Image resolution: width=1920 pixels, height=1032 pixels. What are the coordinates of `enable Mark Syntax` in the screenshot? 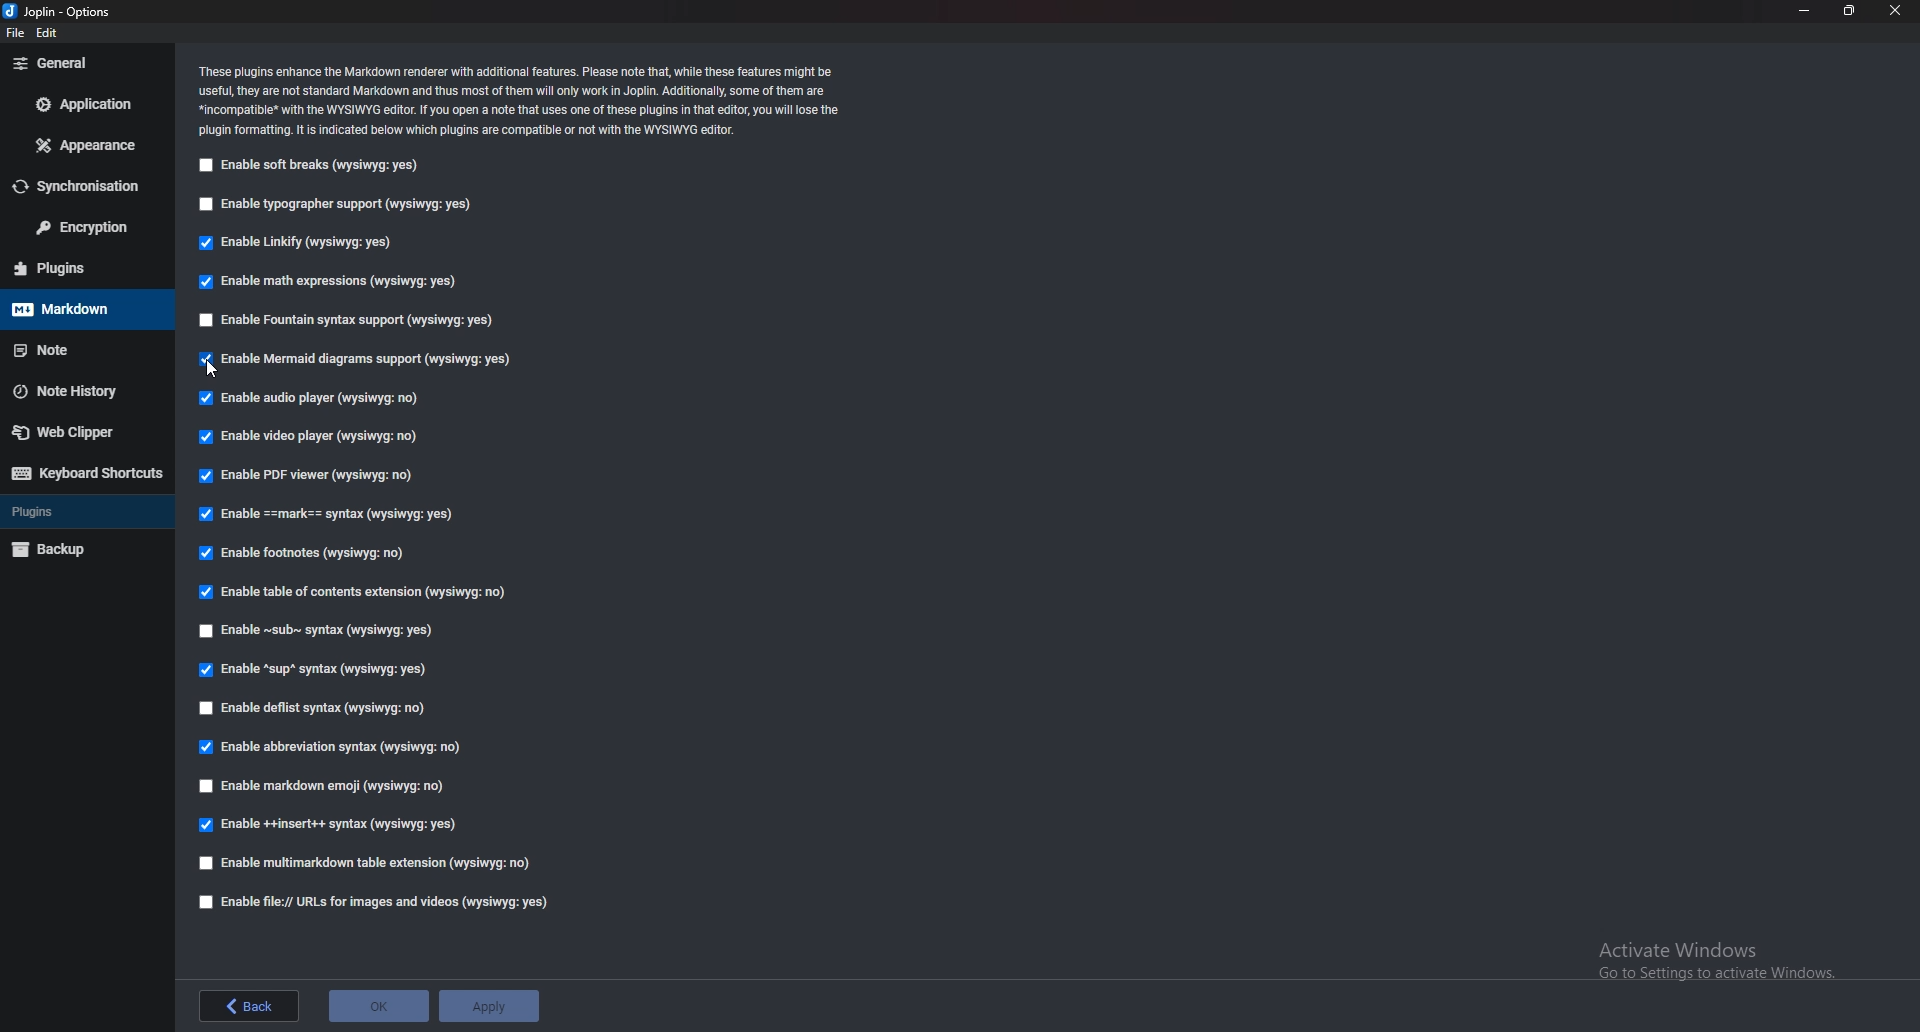 It's located at (334, 513).